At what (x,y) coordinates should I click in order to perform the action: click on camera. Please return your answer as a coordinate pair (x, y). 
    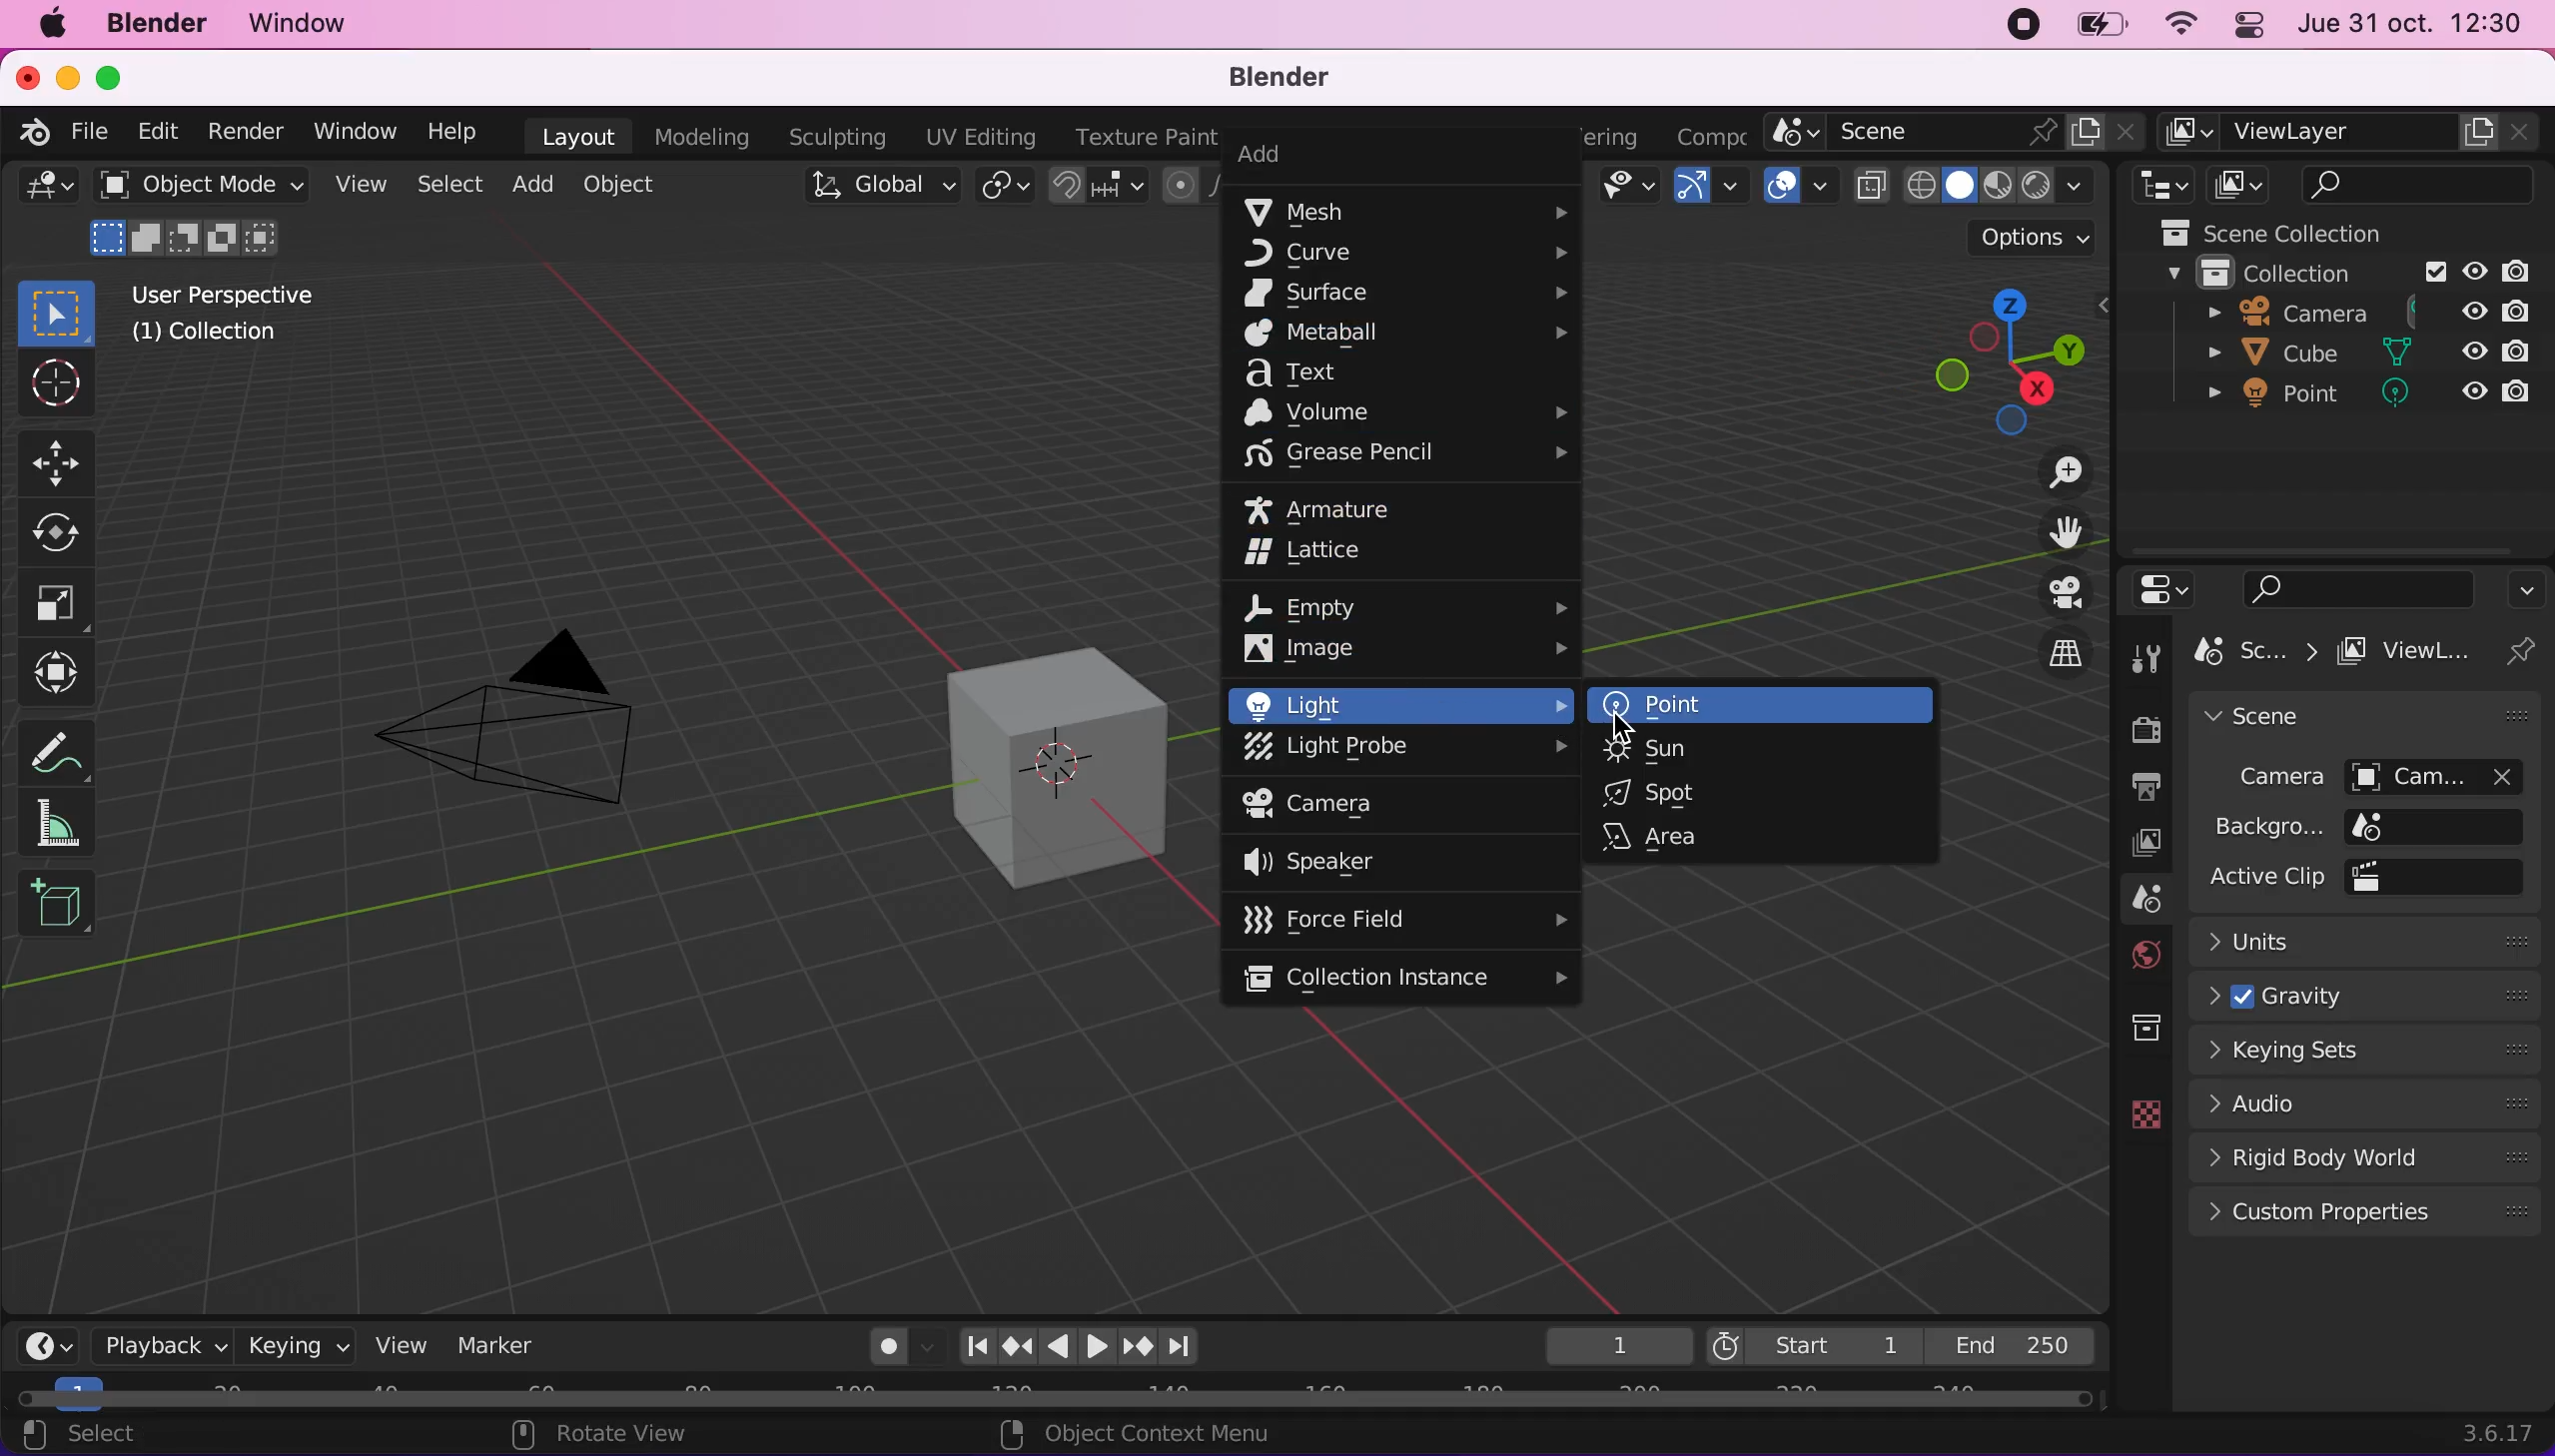
    Looking at the image, I should click on (2449, 776).